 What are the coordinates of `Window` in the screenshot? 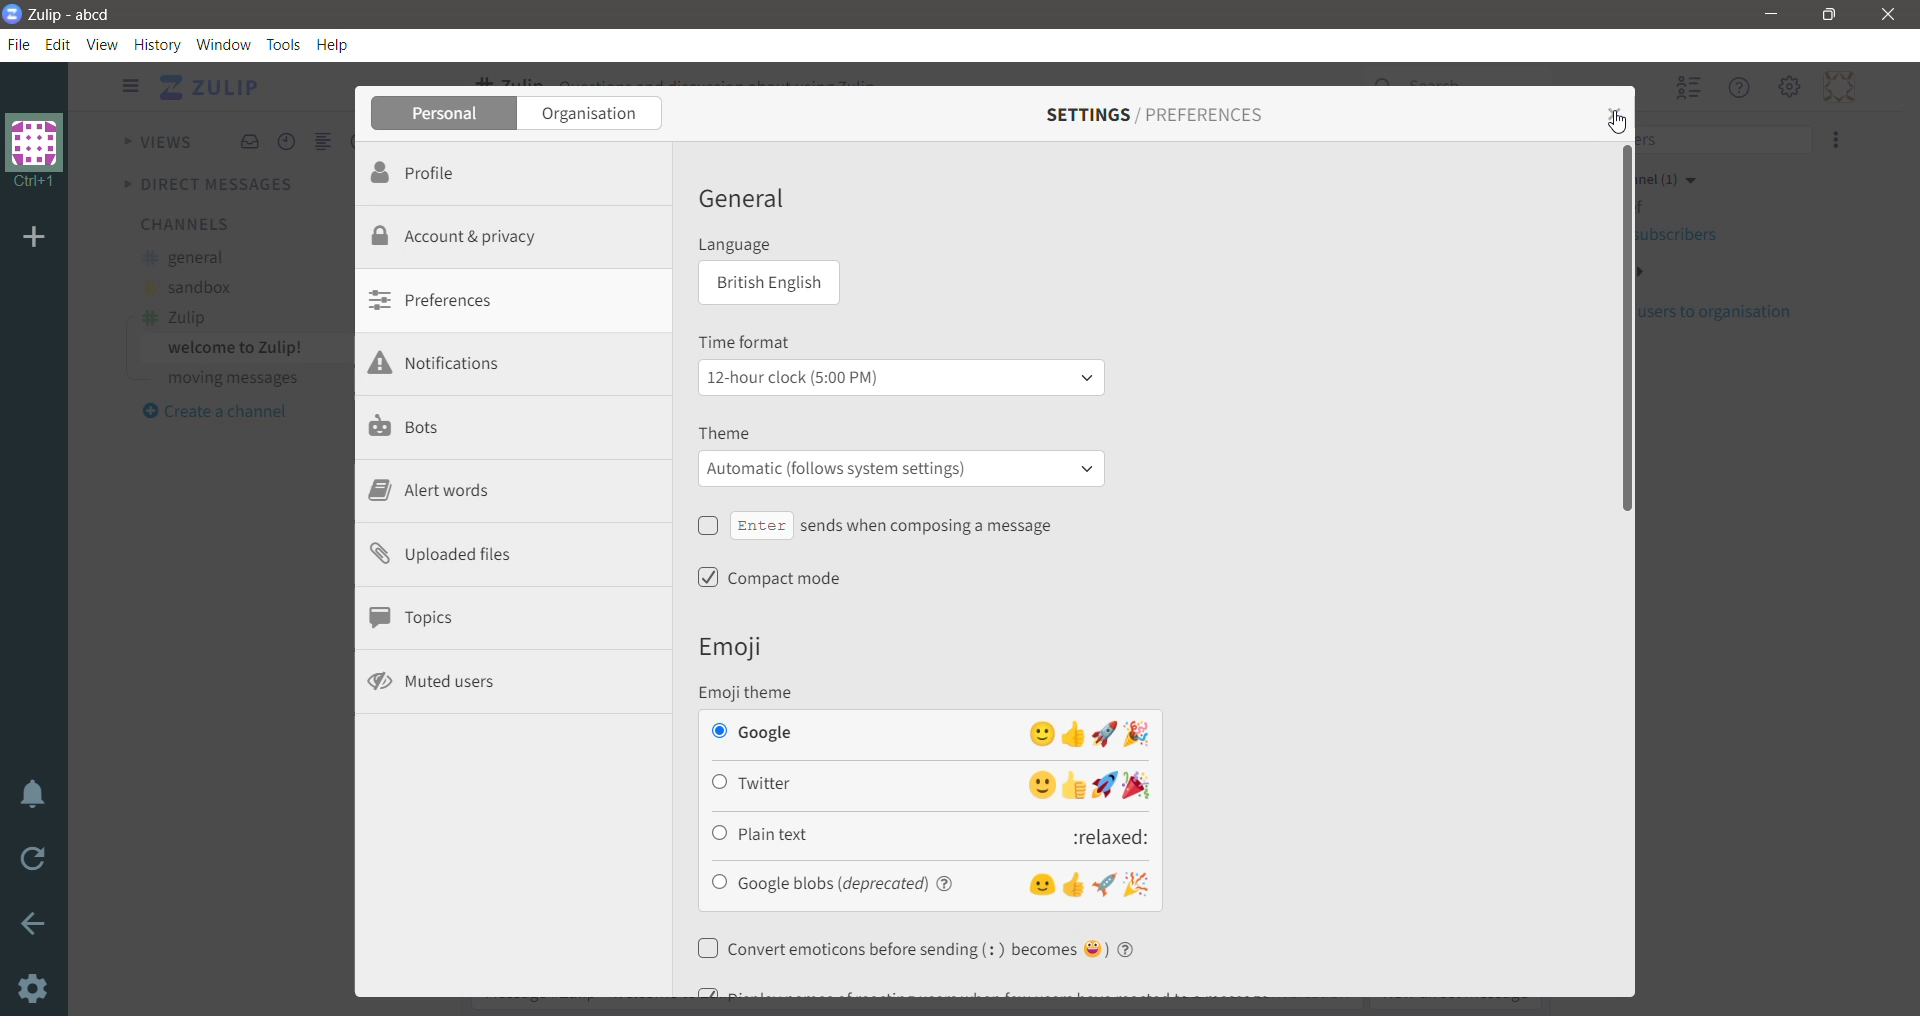 It's located at (224, 44).